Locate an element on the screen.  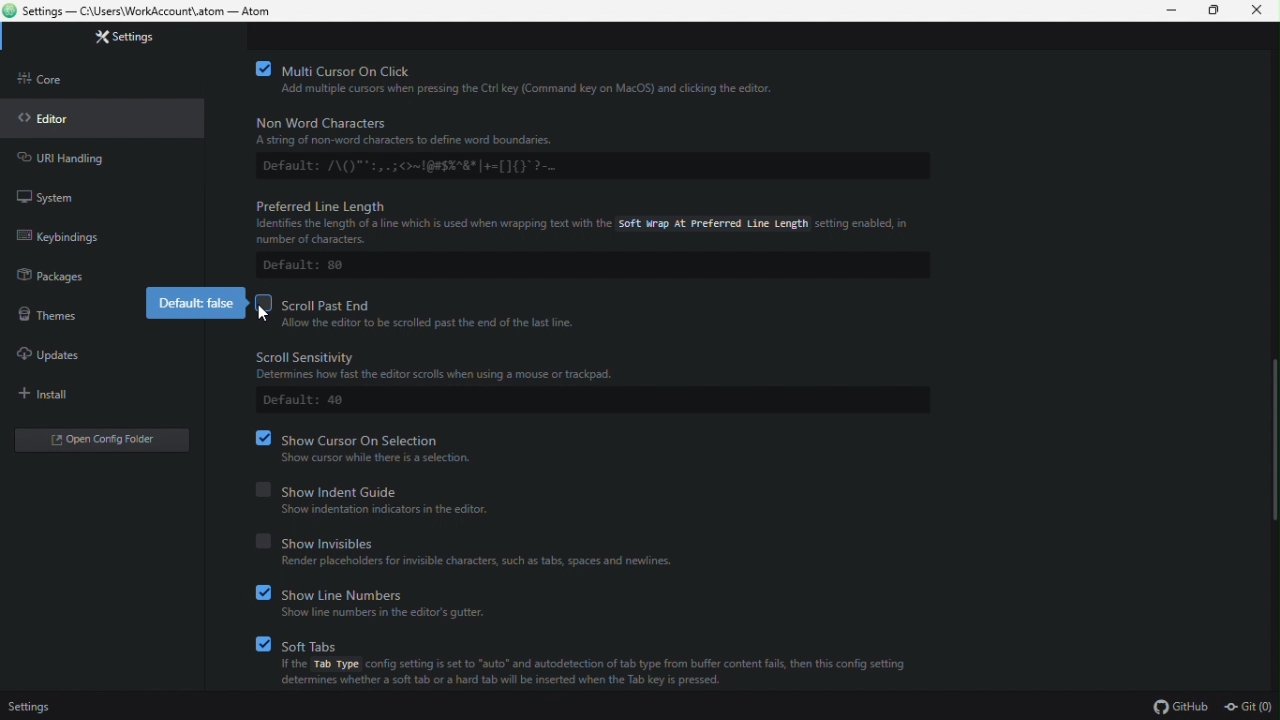
URL handling is located at coordinates (83, 159).